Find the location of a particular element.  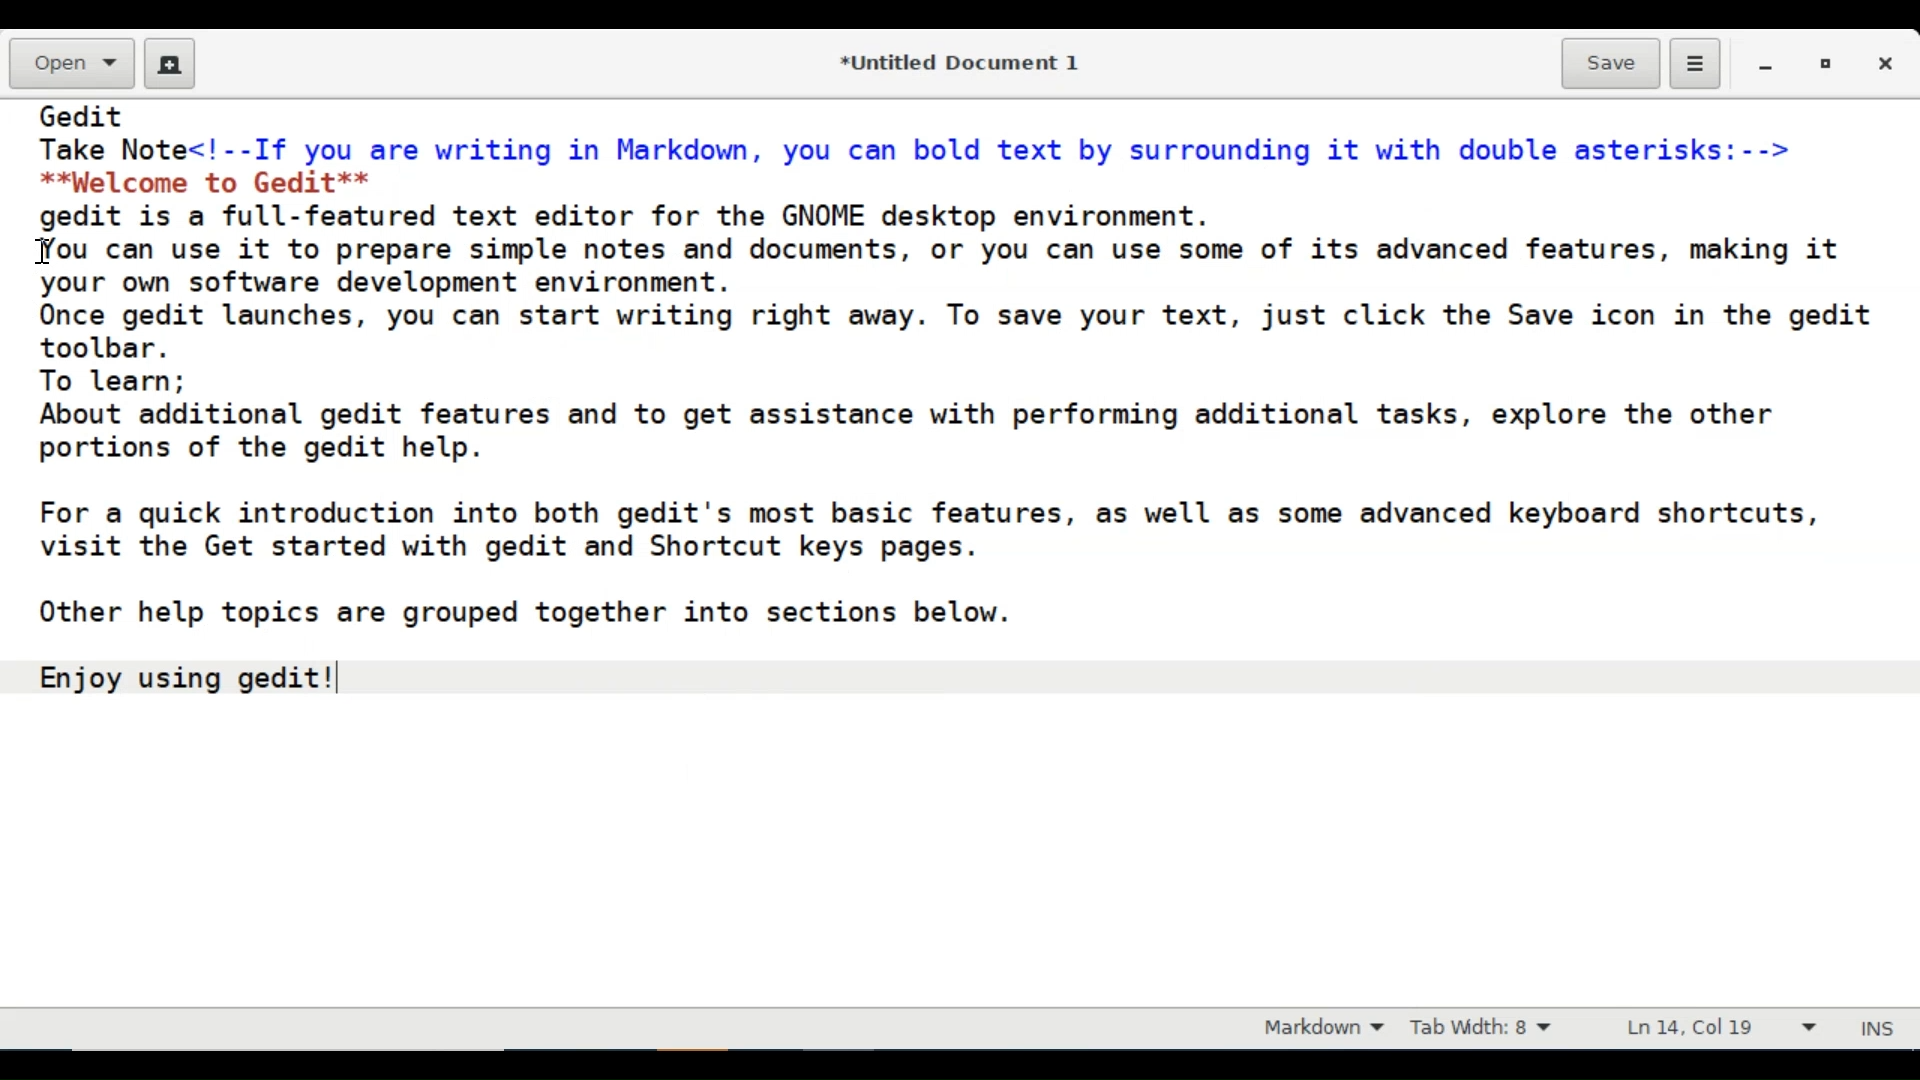

Gedit Take Note<!--If you are writing in Markdown, you can bold text by surrounding it with double asterisks:--> **Welcome to Gedit** gedit is a full-featured text editor for the GNOME desktop environment. You can use it to prepare simple notes and documents, or you can use some of its advanced features, making it your own software development environment is located at coordinates (963, 549).